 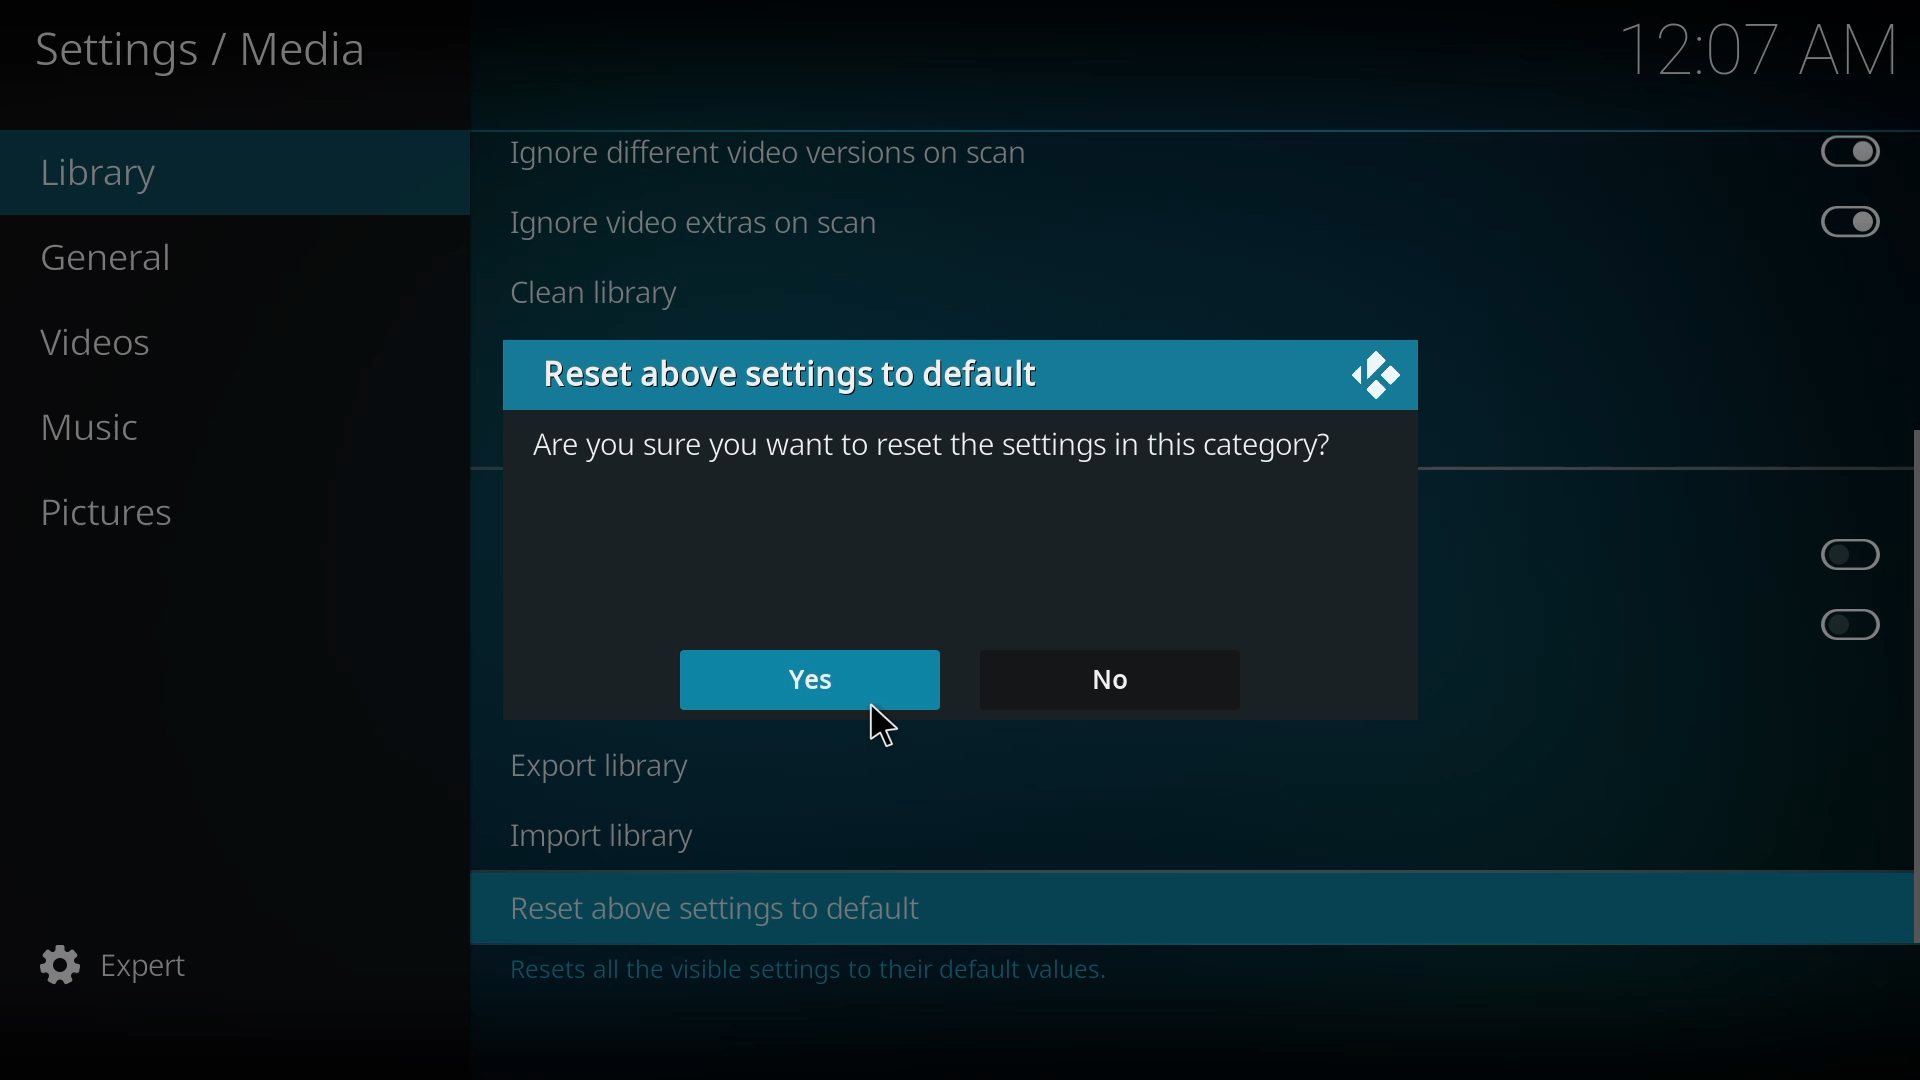 What do you see at coordinates (800, 374) in the screenshot?
I see `reset` at bounding box center [800, 374].